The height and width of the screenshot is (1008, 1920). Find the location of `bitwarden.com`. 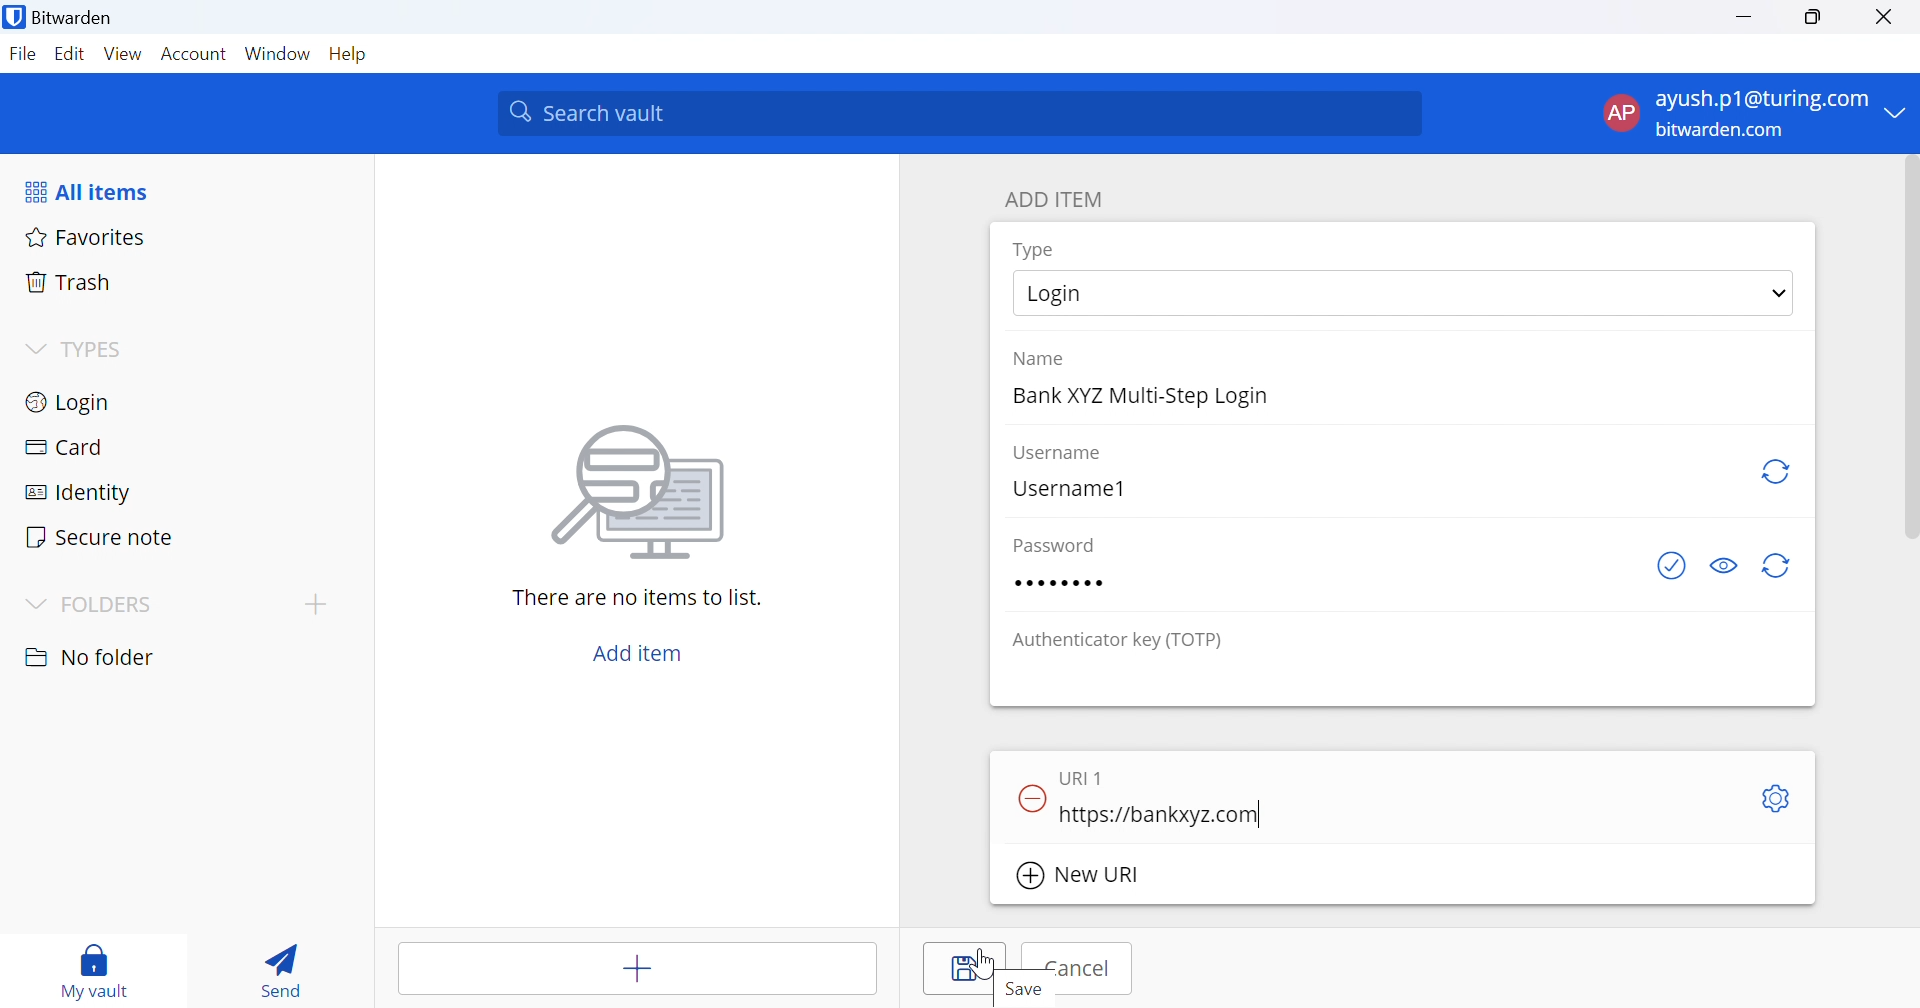

bitwarden.com is located at coordinates (1720, 129).